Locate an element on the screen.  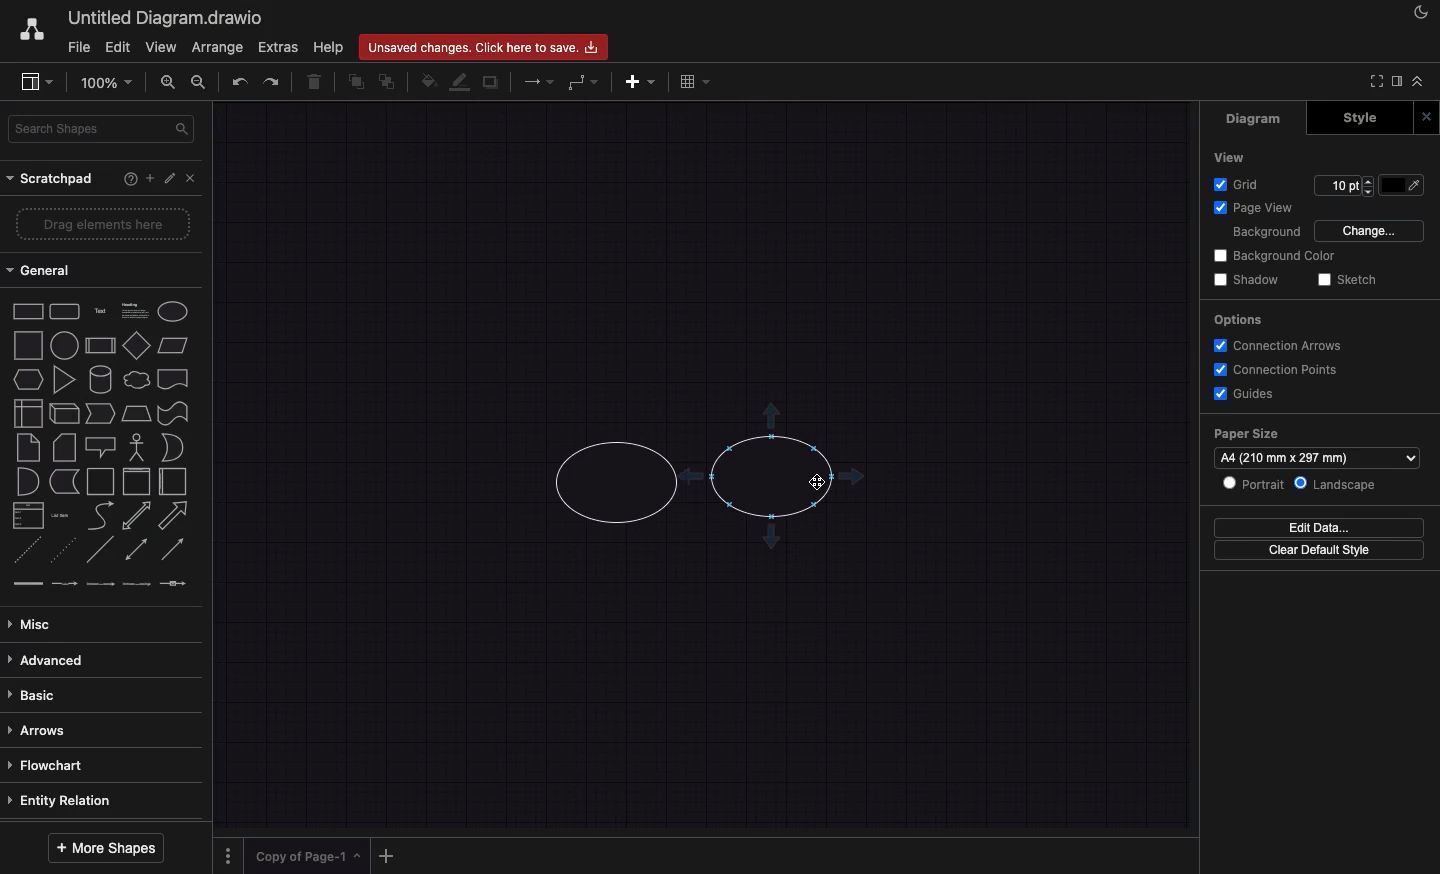
paper size is located at coordinates (1246, 433).